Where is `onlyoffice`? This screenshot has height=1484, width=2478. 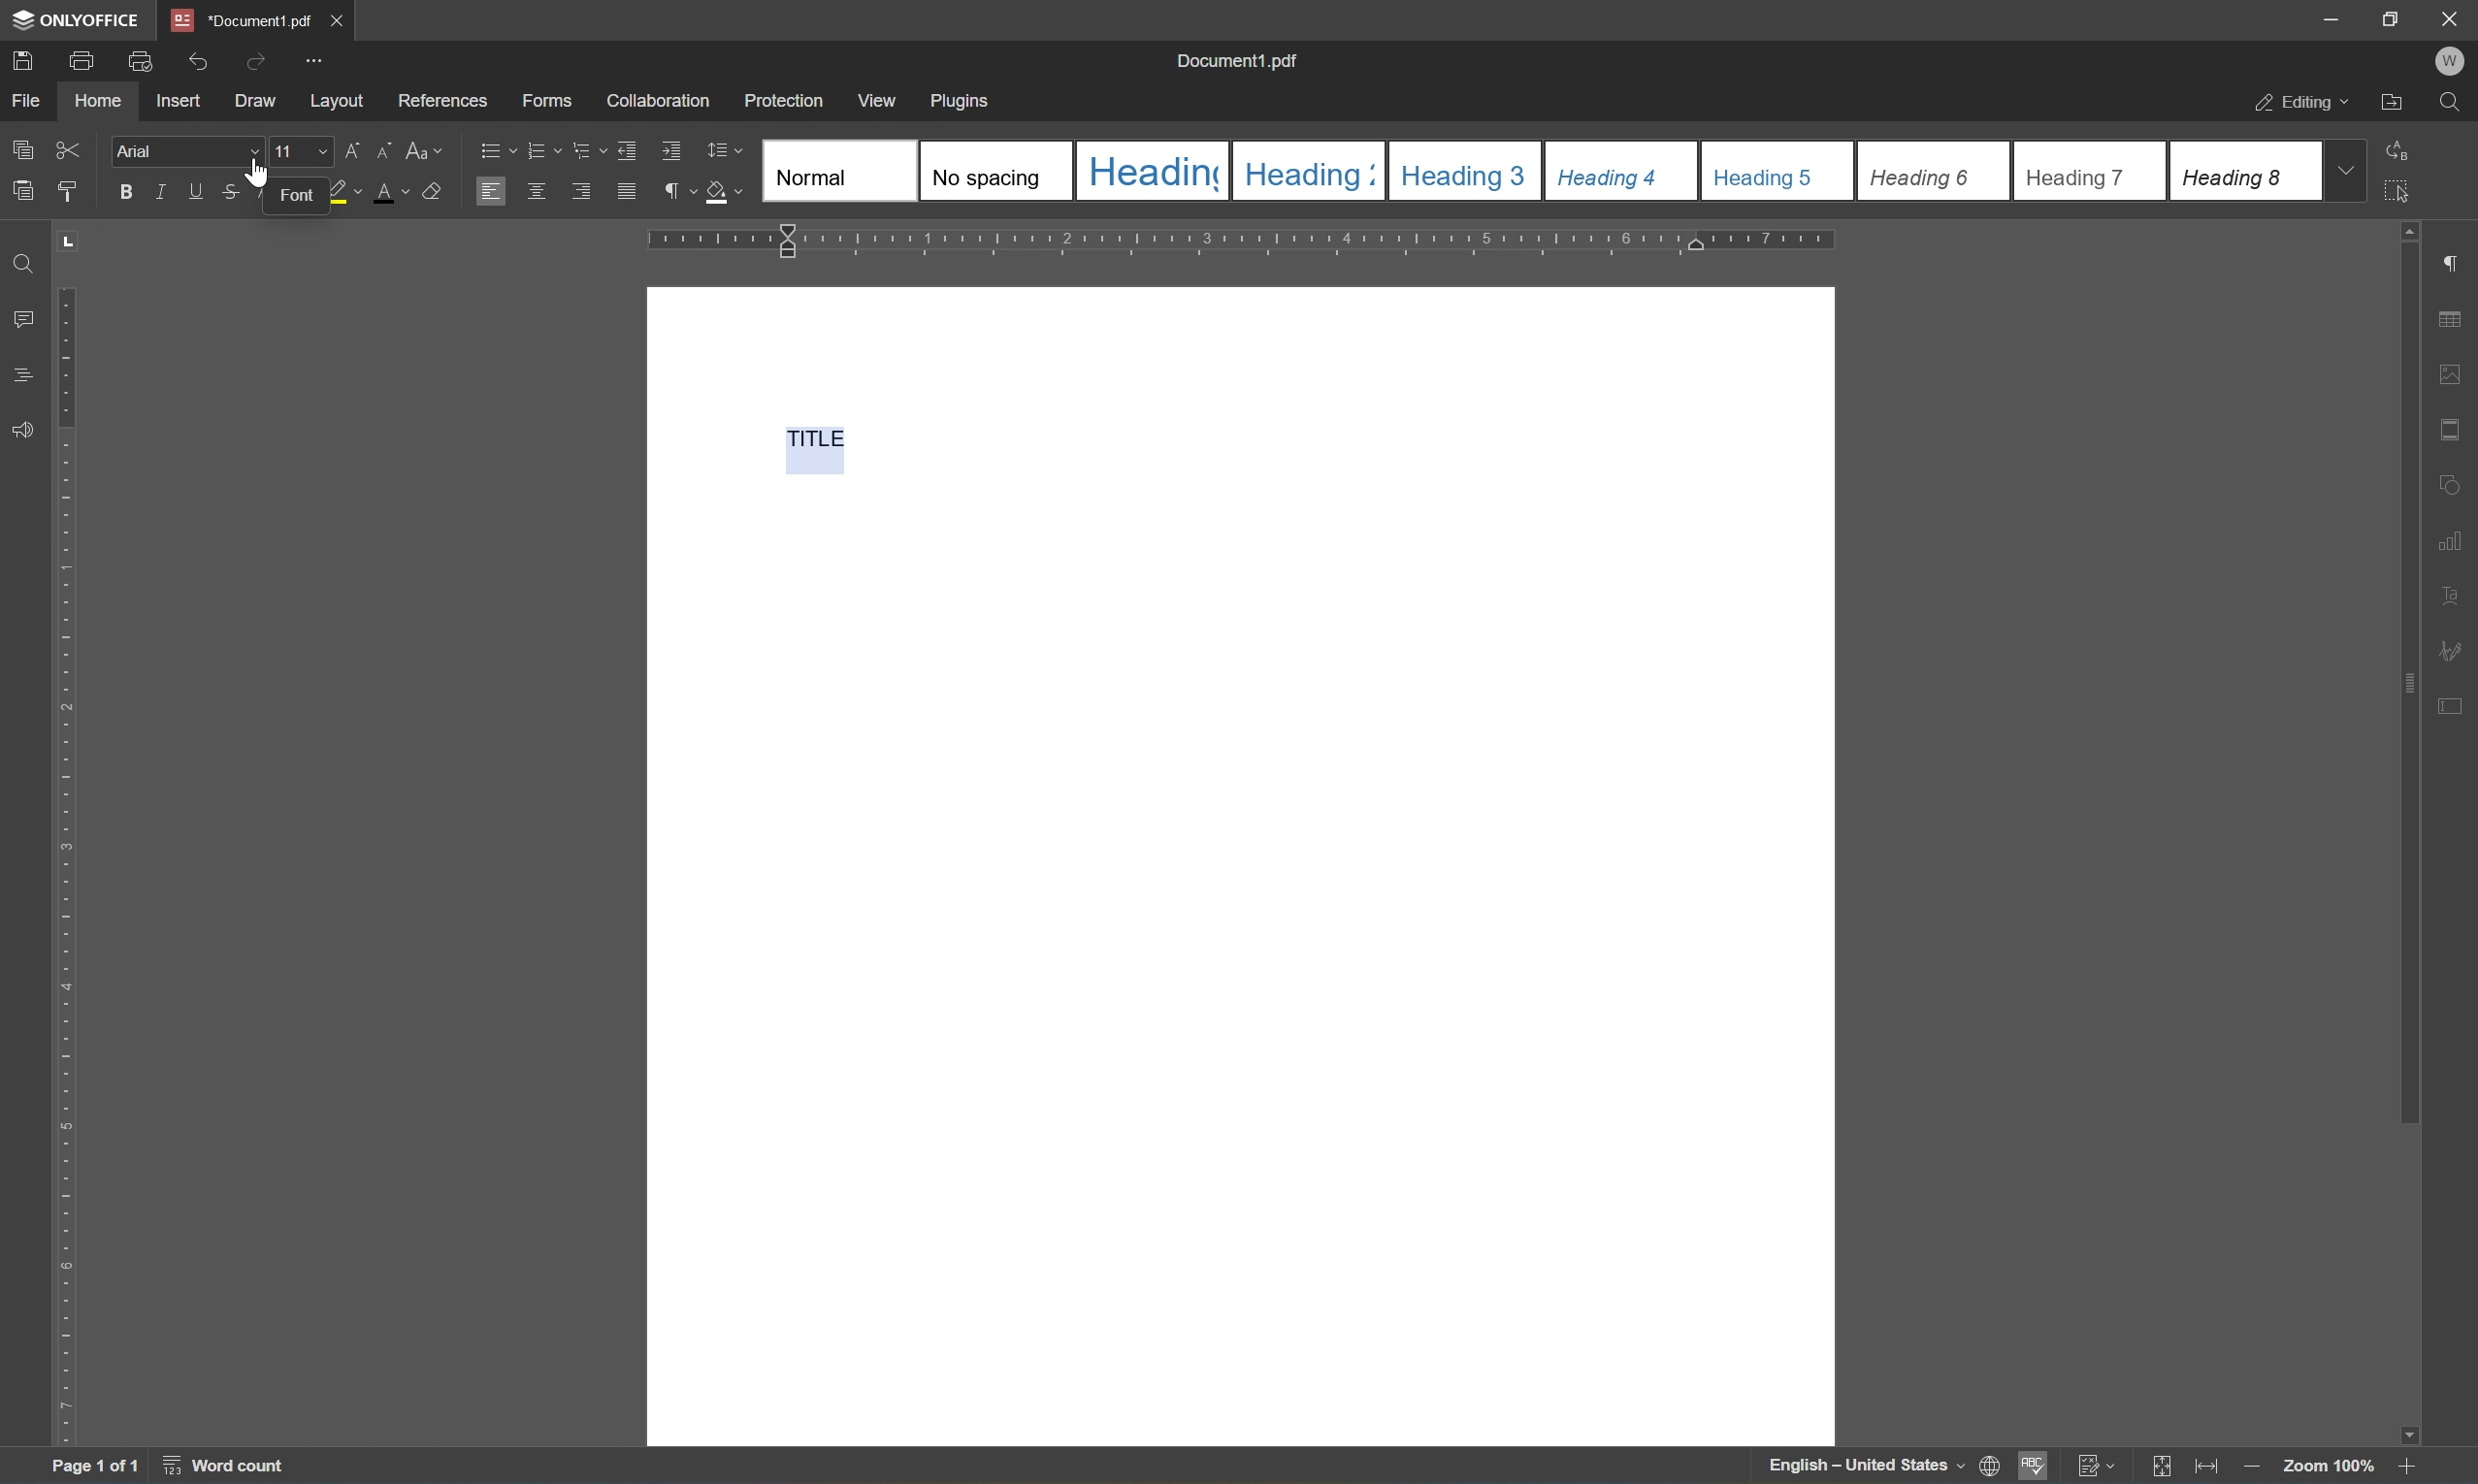
onlyoffice is located at coordinates (78, 21).